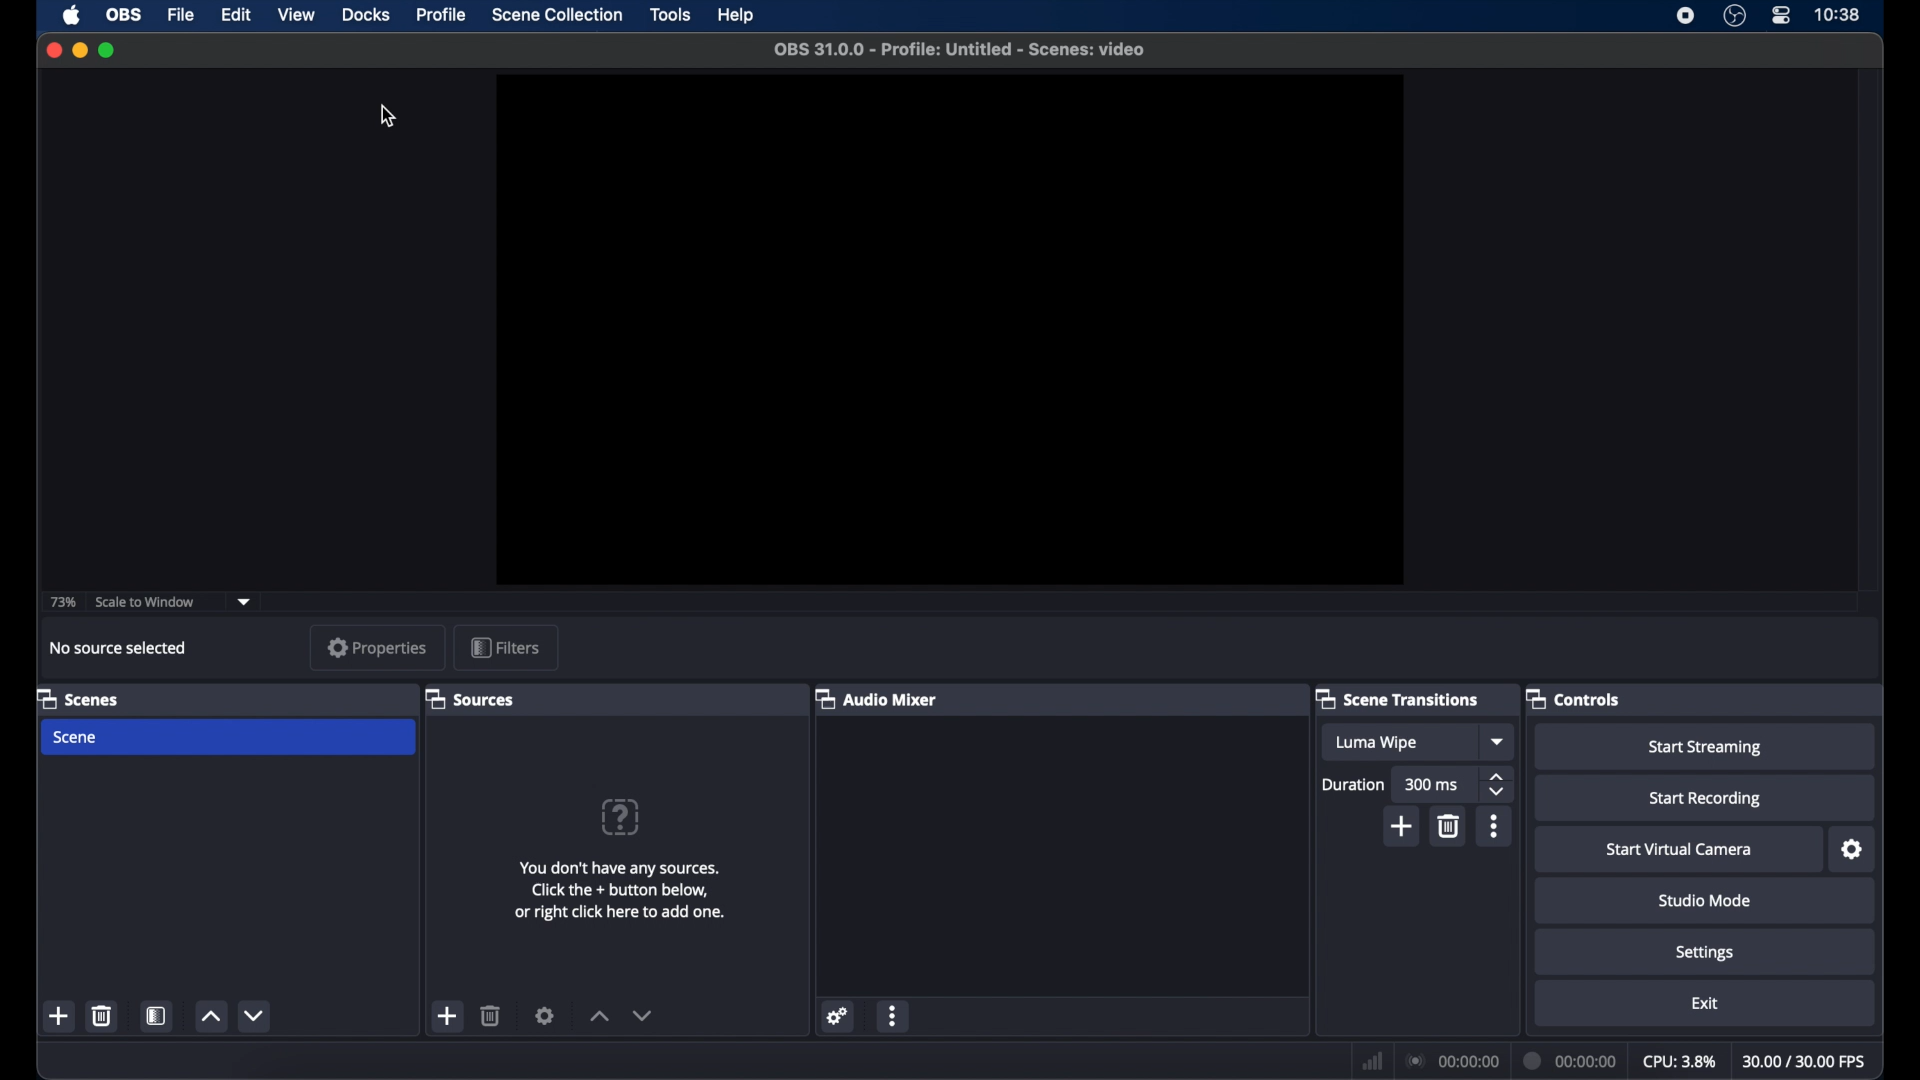 This screenshot has width=1920, height=1080. Describe the element at coordinates (470, 700) in the screenshot. I see `sources` at that location.